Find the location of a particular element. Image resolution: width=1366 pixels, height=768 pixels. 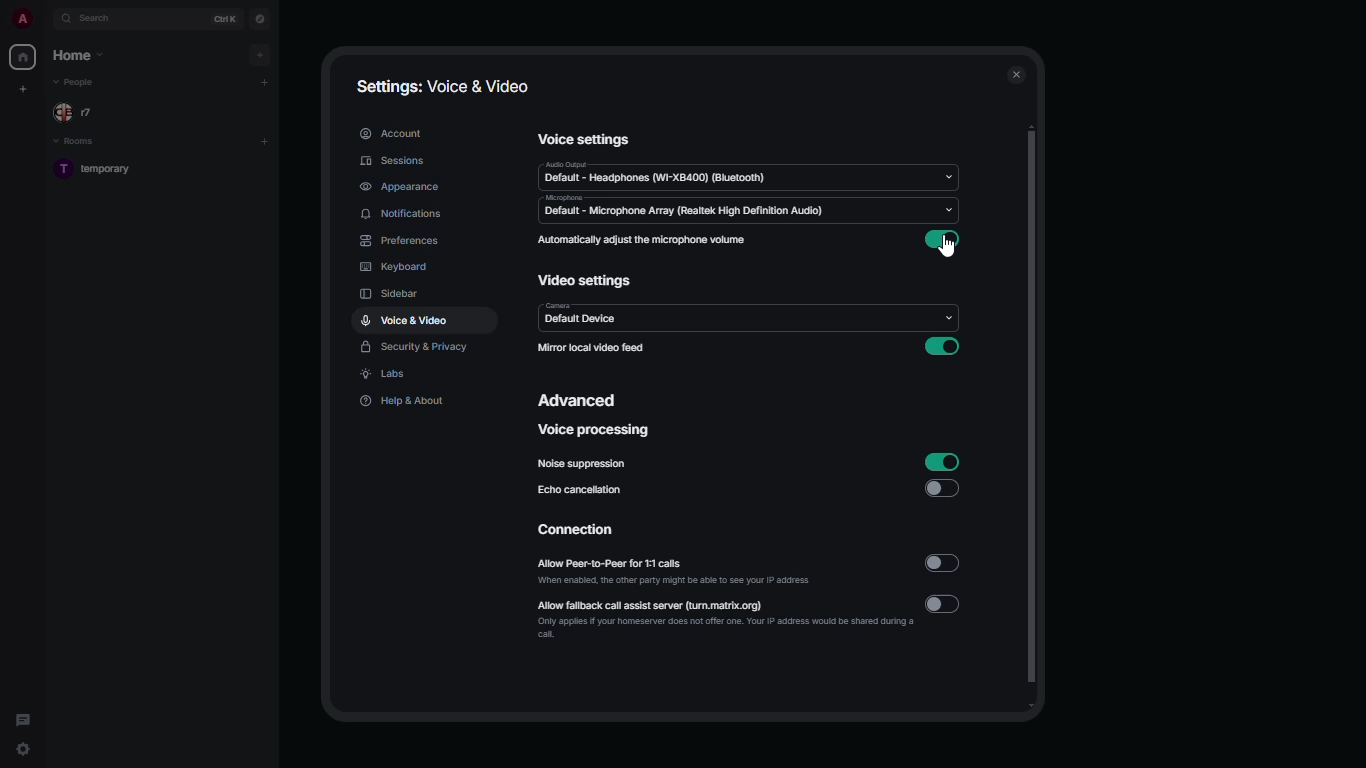

mirror local video feed is located at coordinates (591, 349).